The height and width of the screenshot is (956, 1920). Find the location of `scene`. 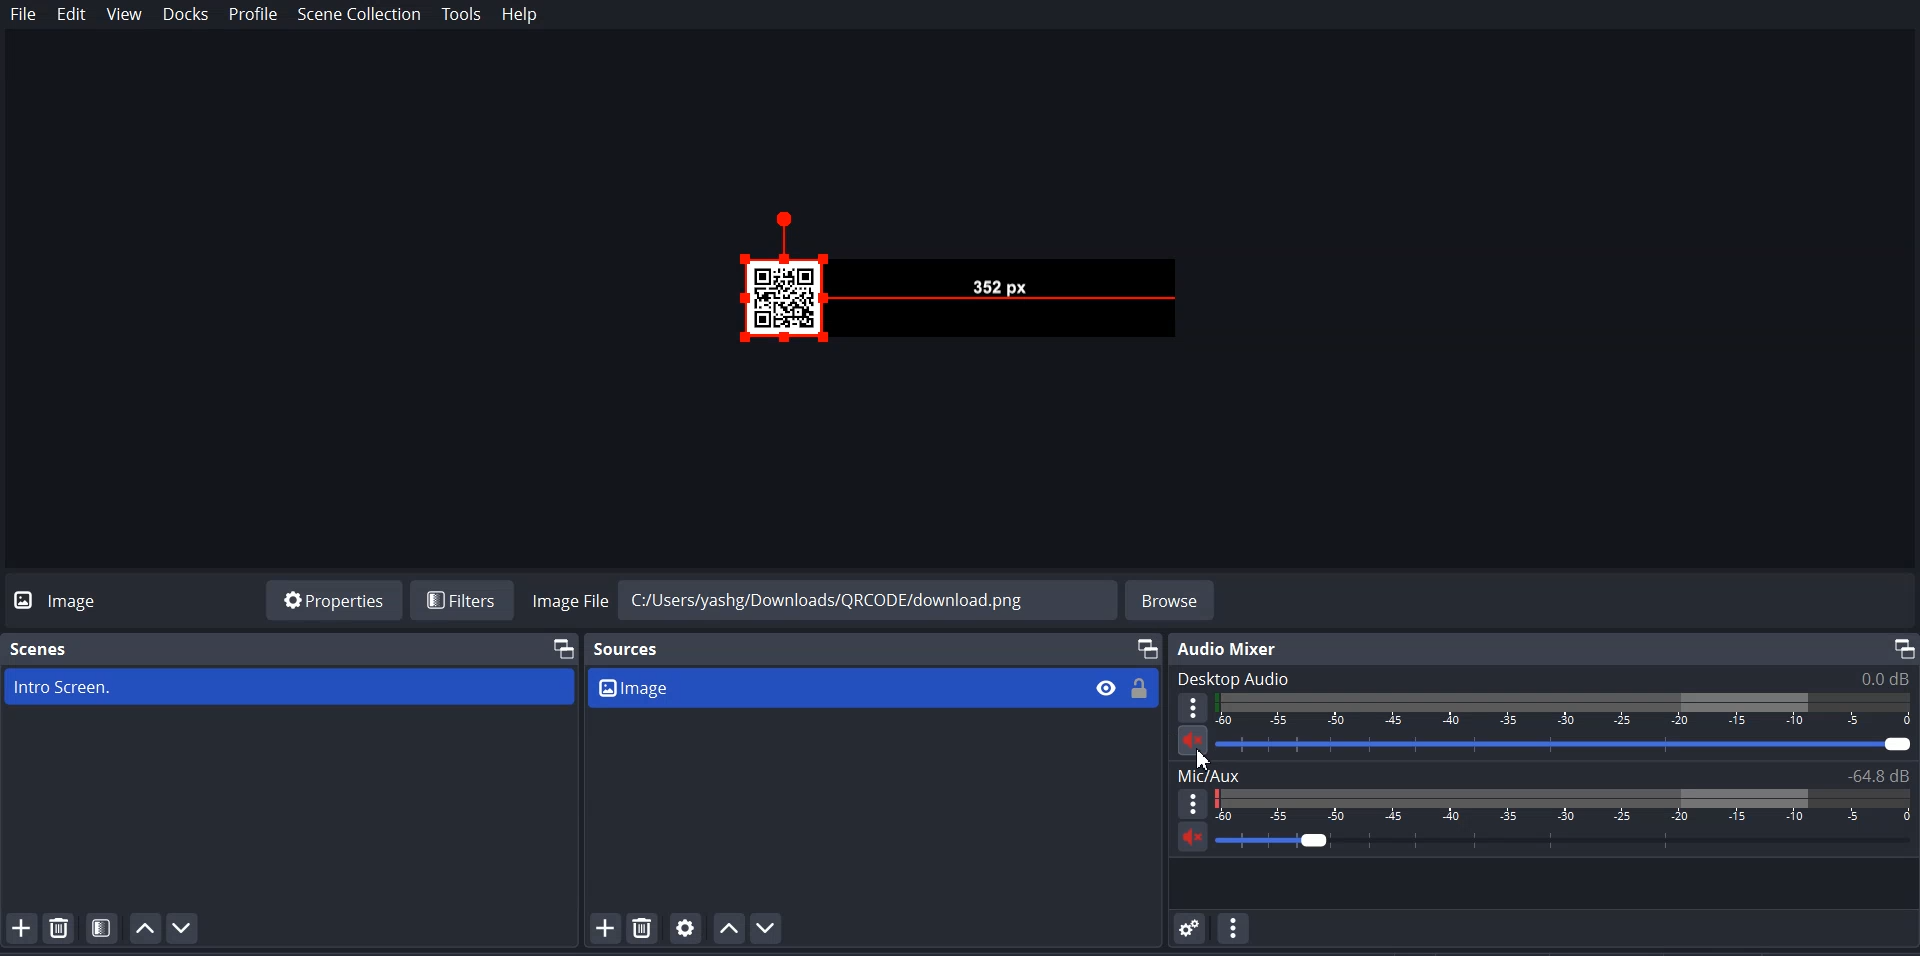

scene is located at coordinates (290, 685).